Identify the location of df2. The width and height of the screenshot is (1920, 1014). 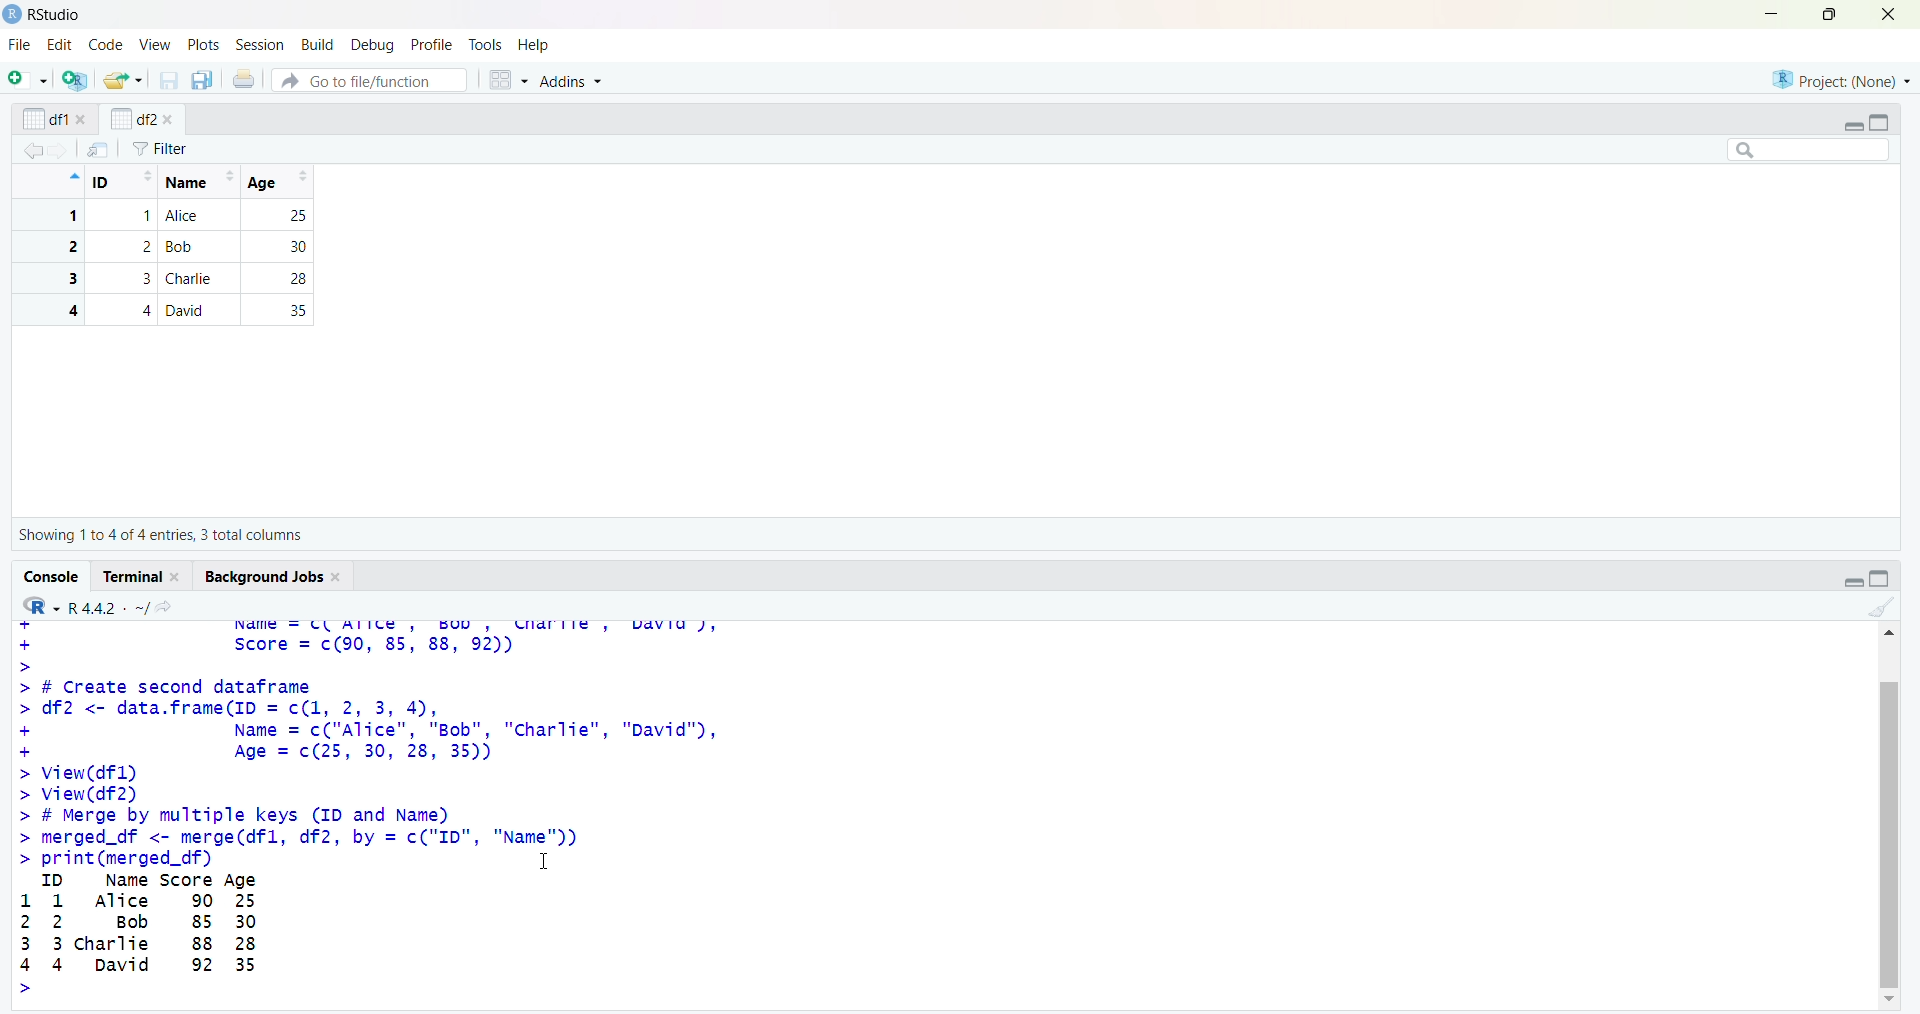
(132, 118).